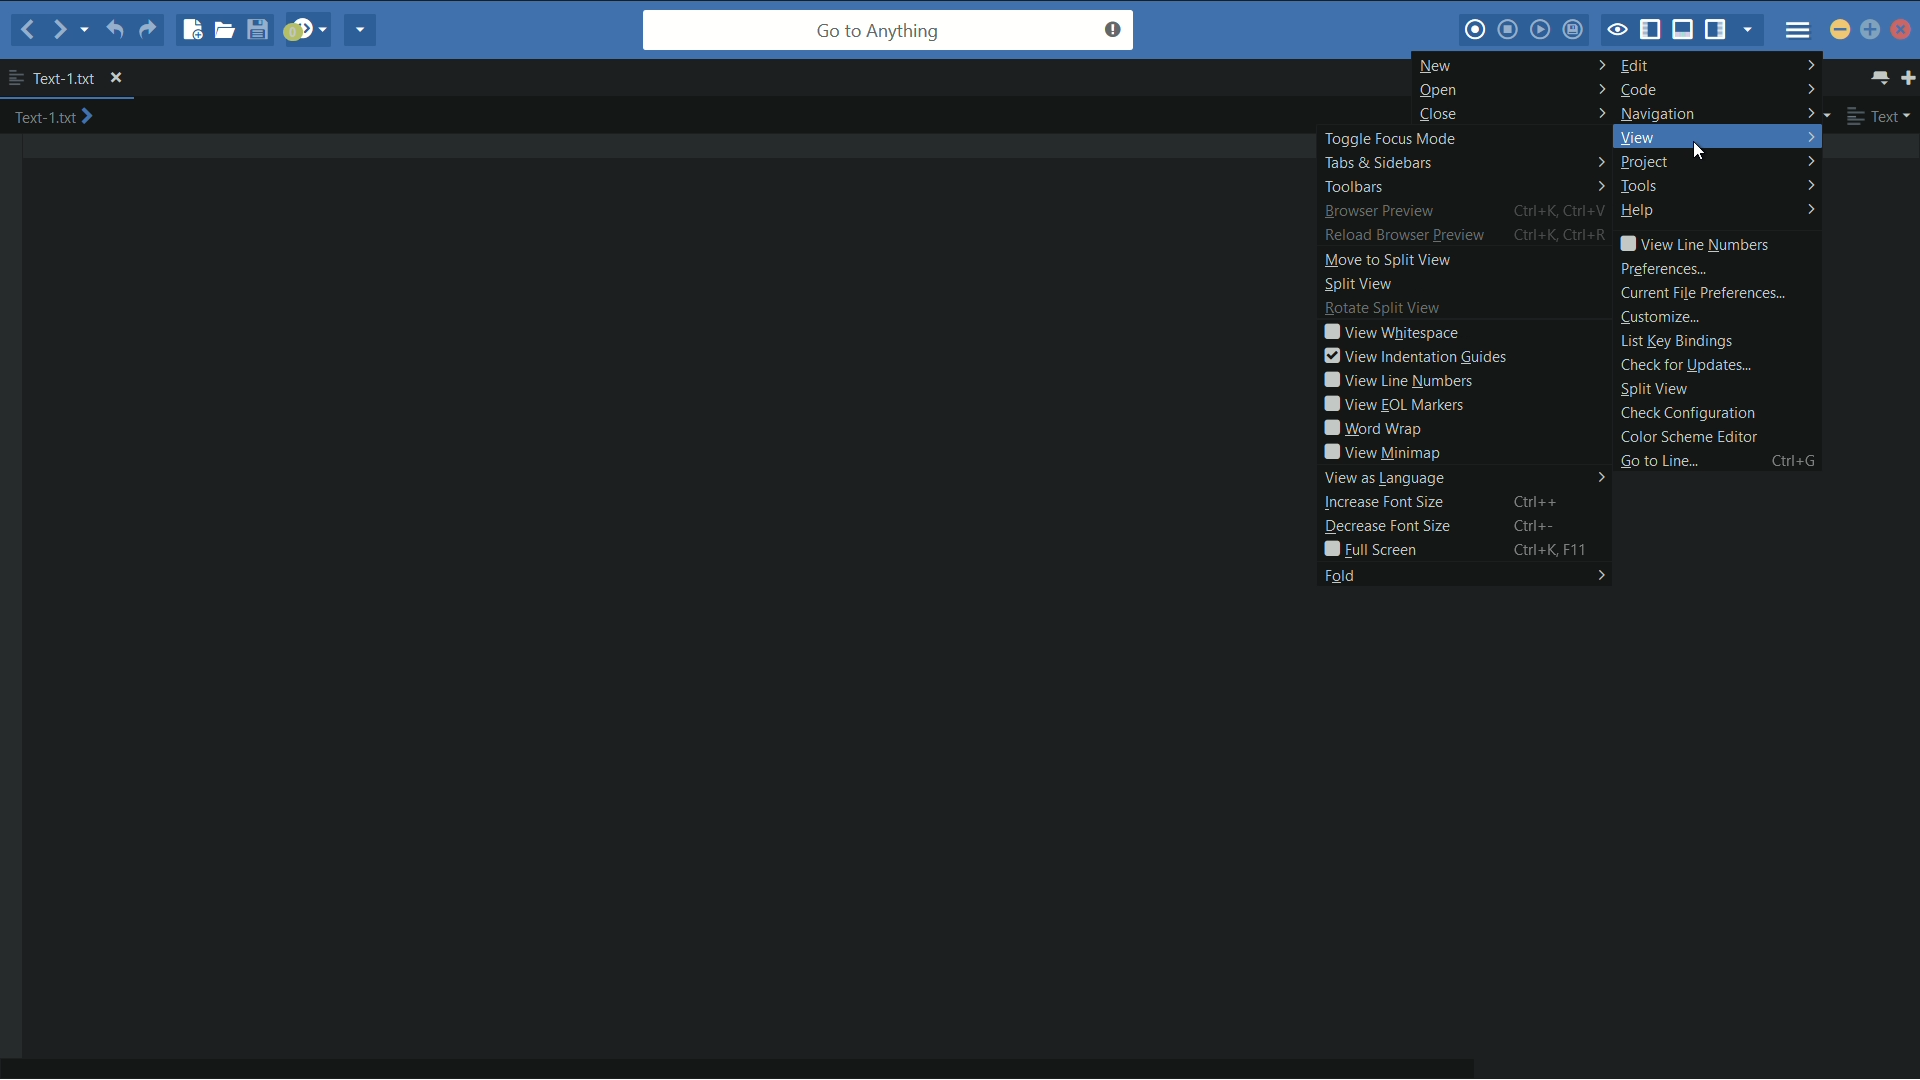 The width and height of the screenshot is (1920, 1080). Describe the element at coordinates (1453, 139) in the screenshot. I see `toggle focus mode` at that location.